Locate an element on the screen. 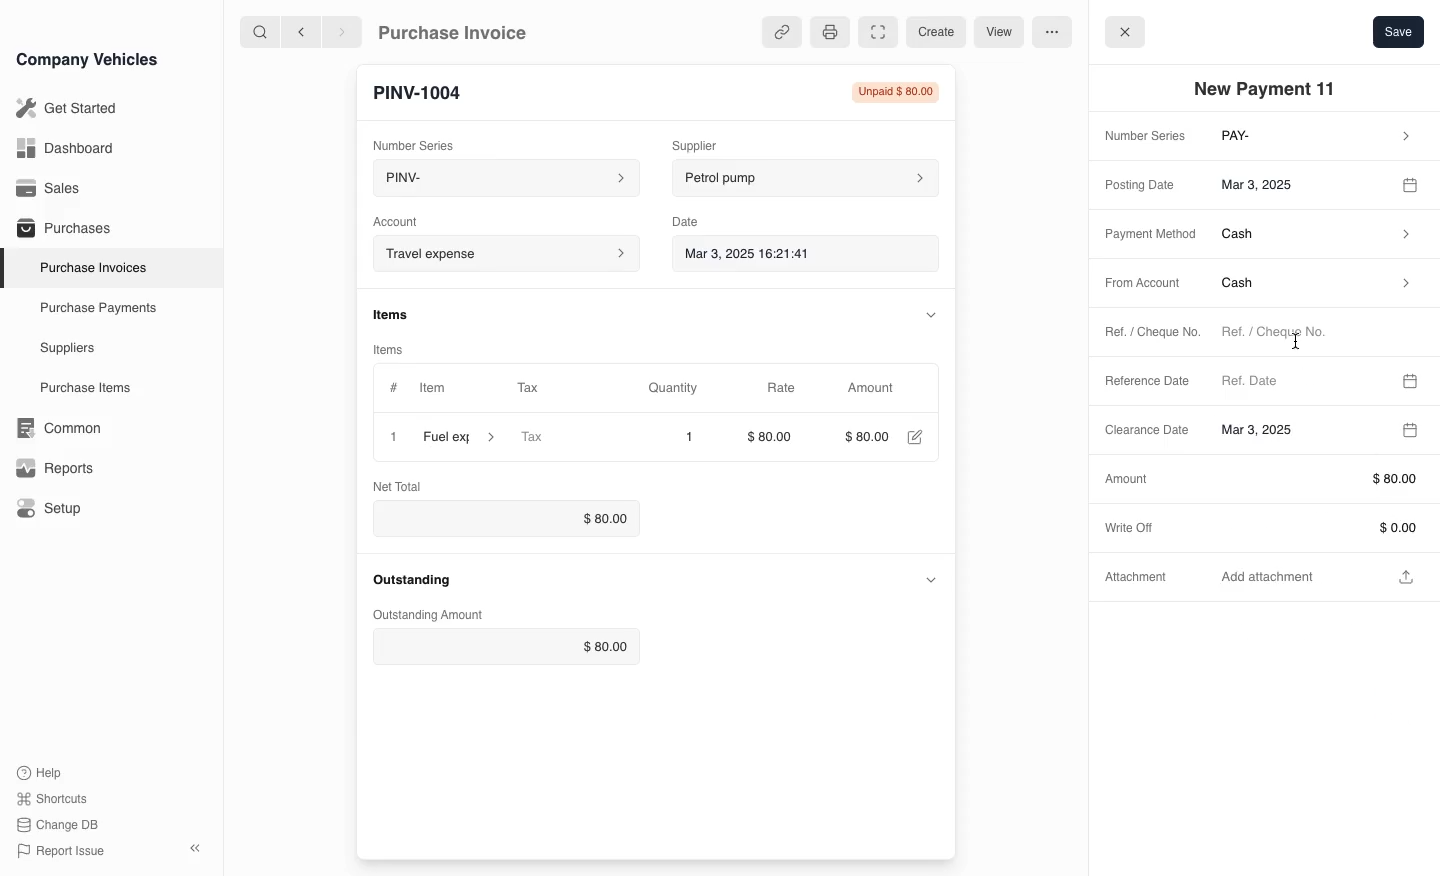 The image size is (1440, 876). Sales is located at coordinates (49, 188).